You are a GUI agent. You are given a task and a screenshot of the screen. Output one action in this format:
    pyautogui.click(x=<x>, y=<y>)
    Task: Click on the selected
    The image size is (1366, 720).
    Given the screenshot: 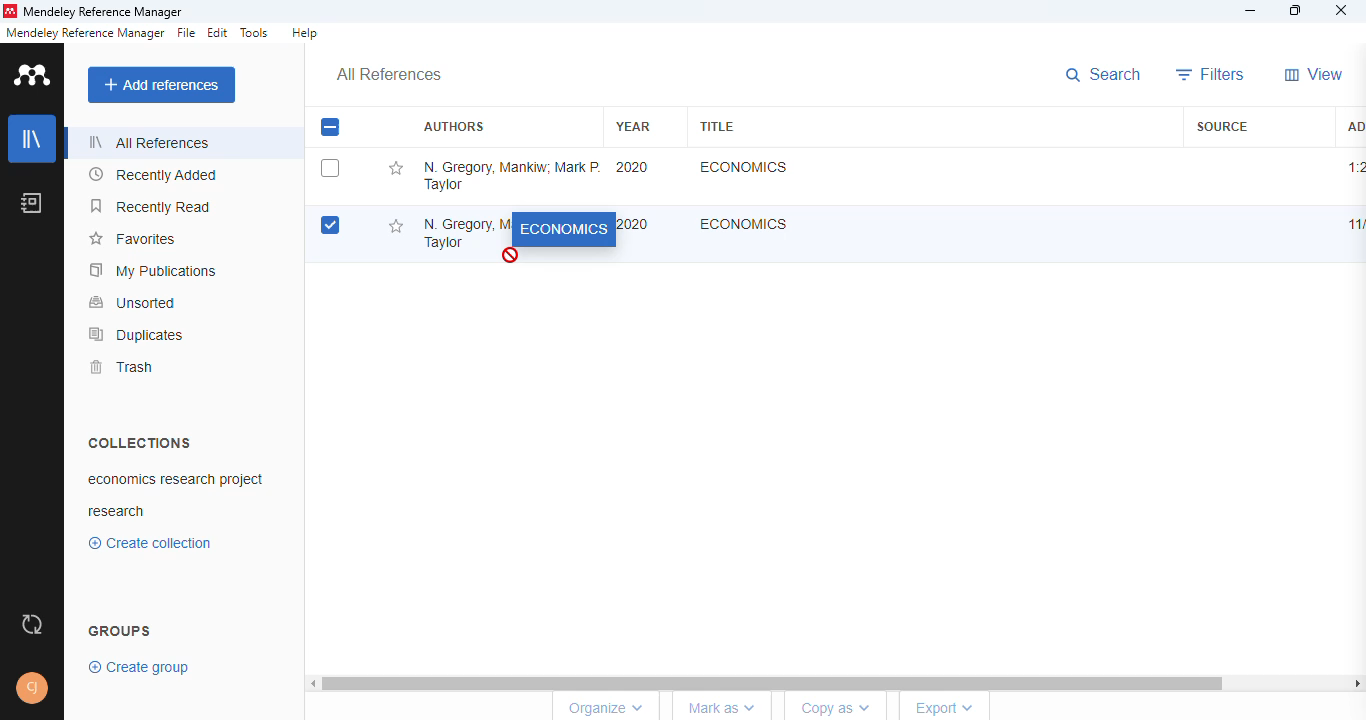 What is the action you would take?
    pyautogui.click(x=330, y=127)
    